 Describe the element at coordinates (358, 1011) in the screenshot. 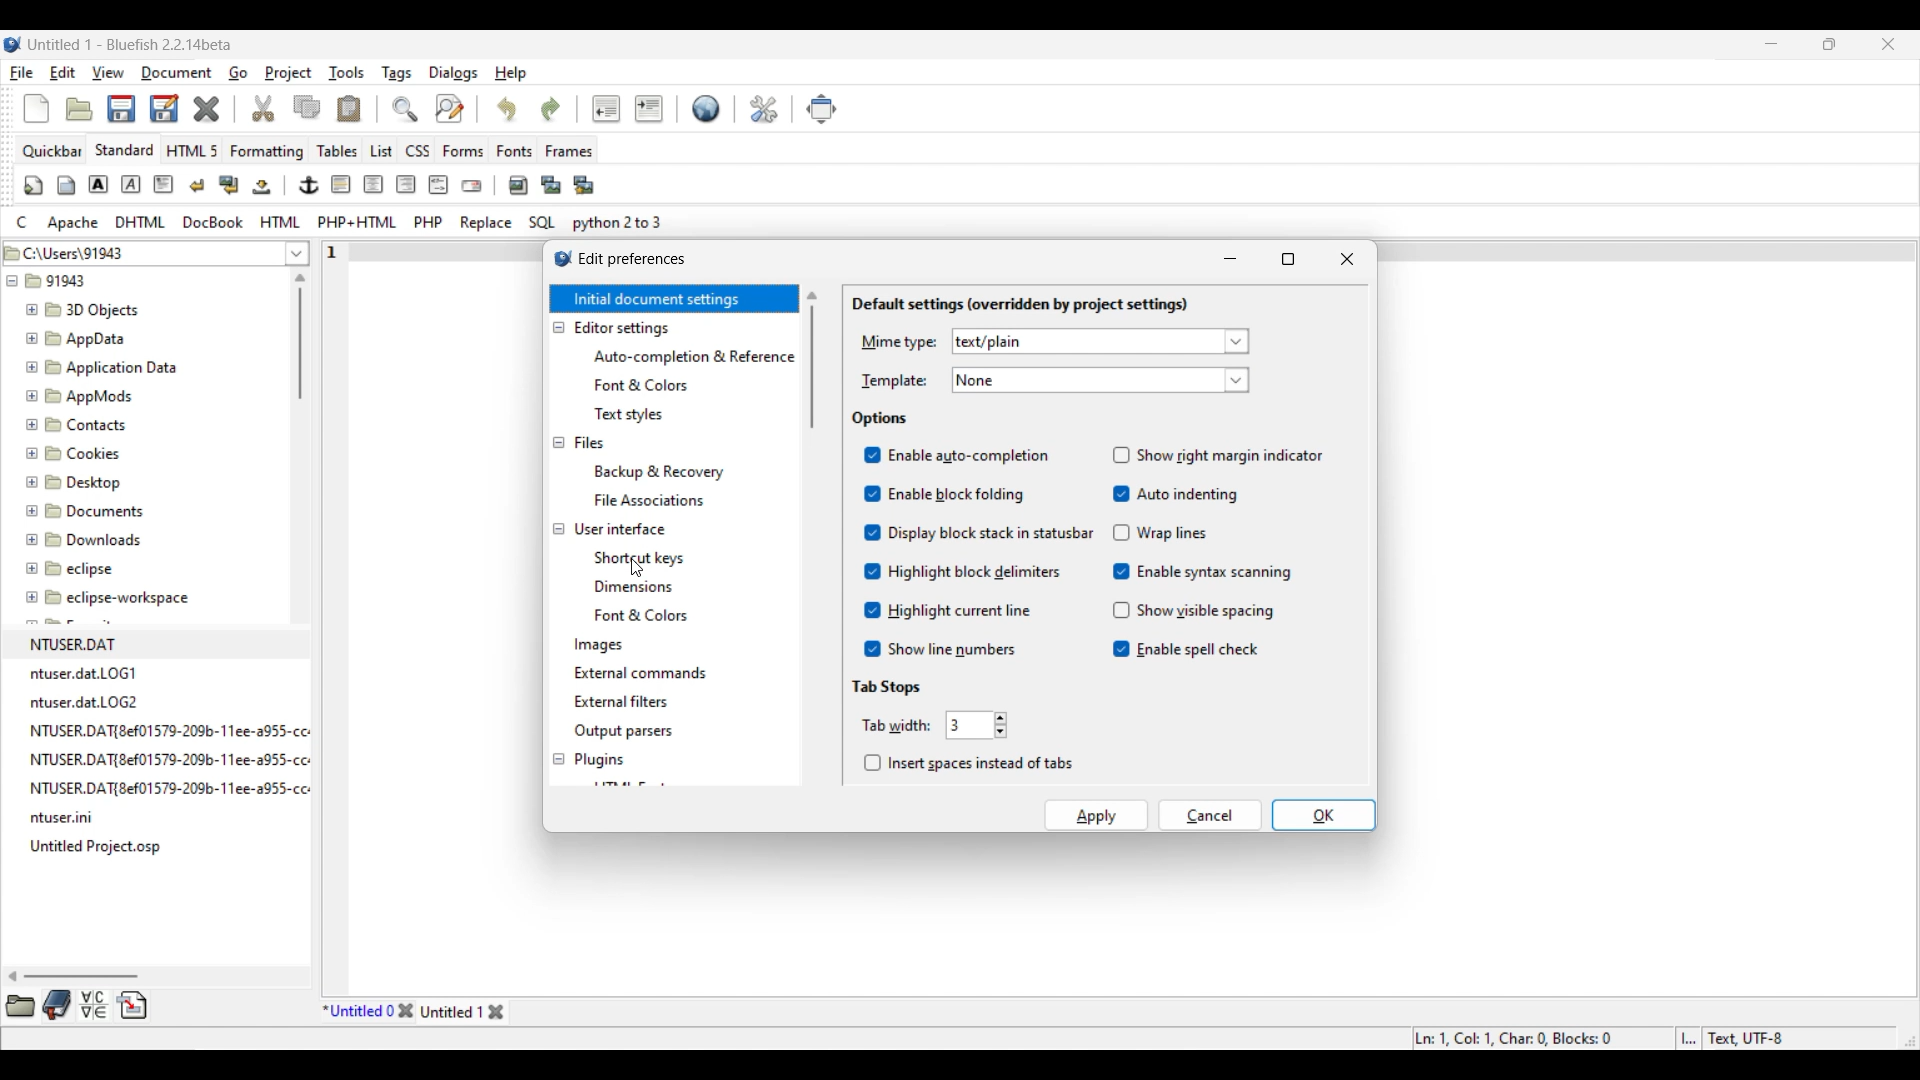

I see `Current tab` at that location.